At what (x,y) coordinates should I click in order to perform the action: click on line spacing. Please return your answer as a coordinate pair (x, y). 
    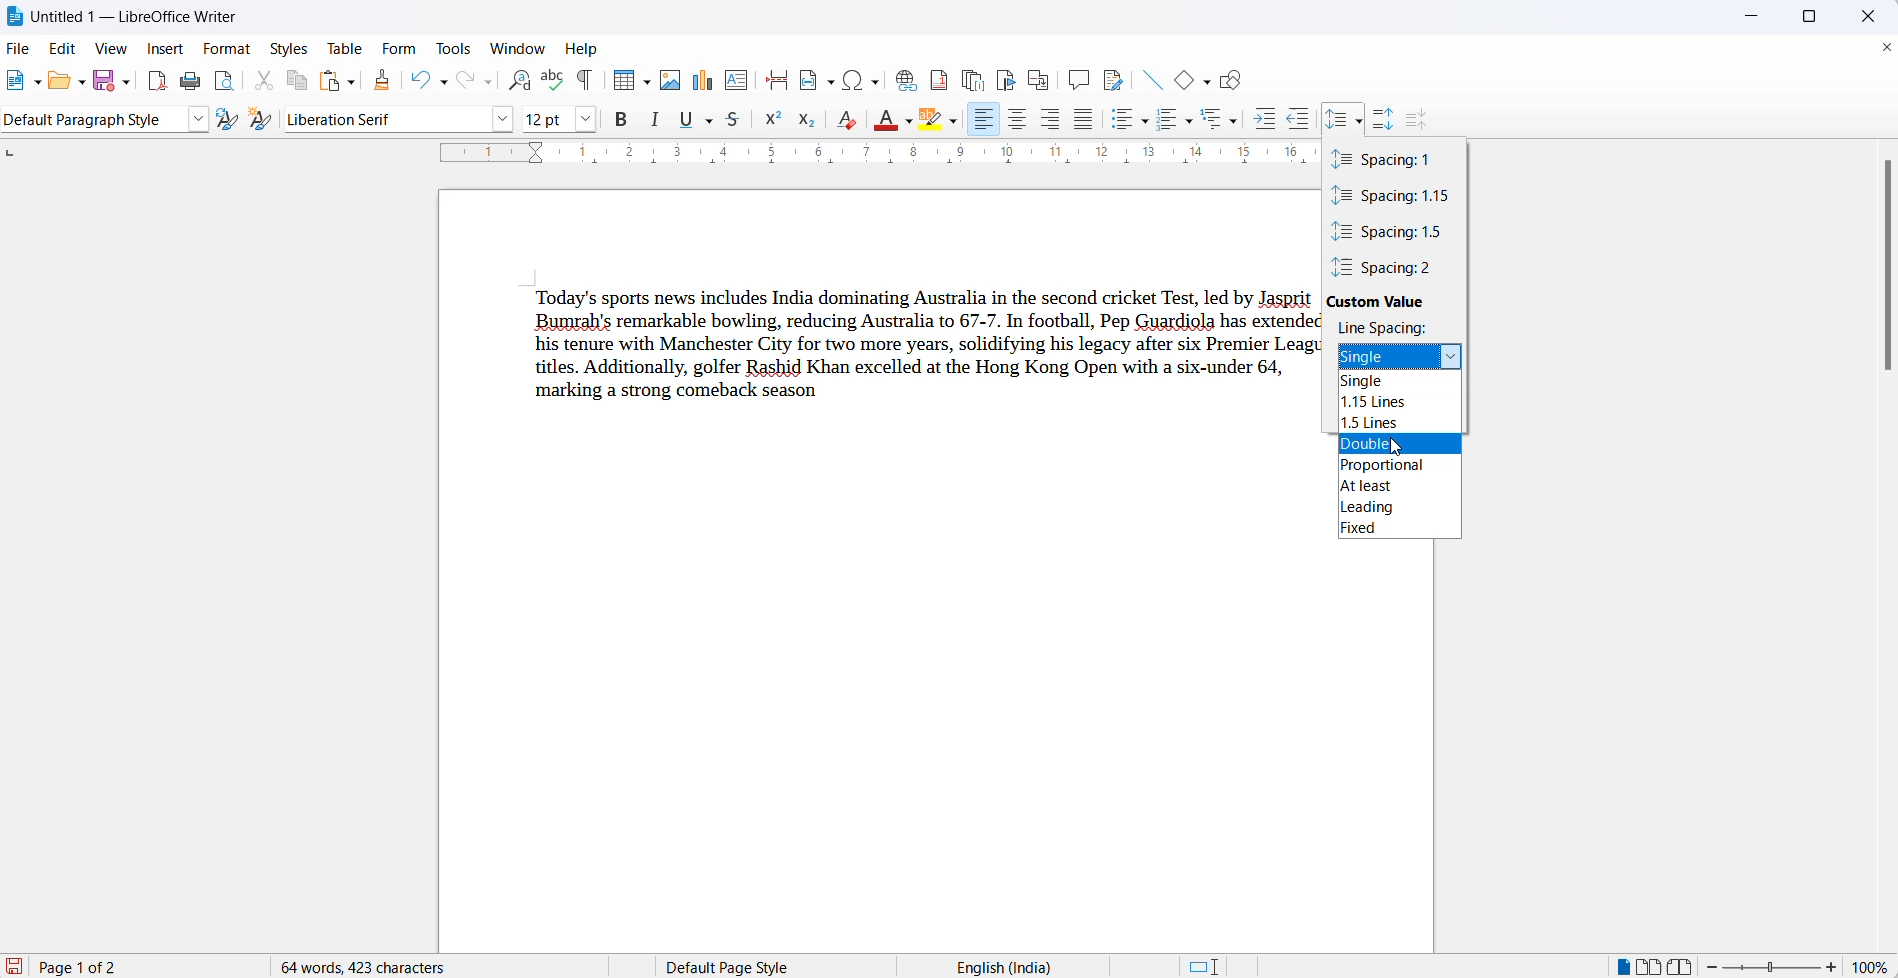
    Looking at the image, I should click on (1391, 331).